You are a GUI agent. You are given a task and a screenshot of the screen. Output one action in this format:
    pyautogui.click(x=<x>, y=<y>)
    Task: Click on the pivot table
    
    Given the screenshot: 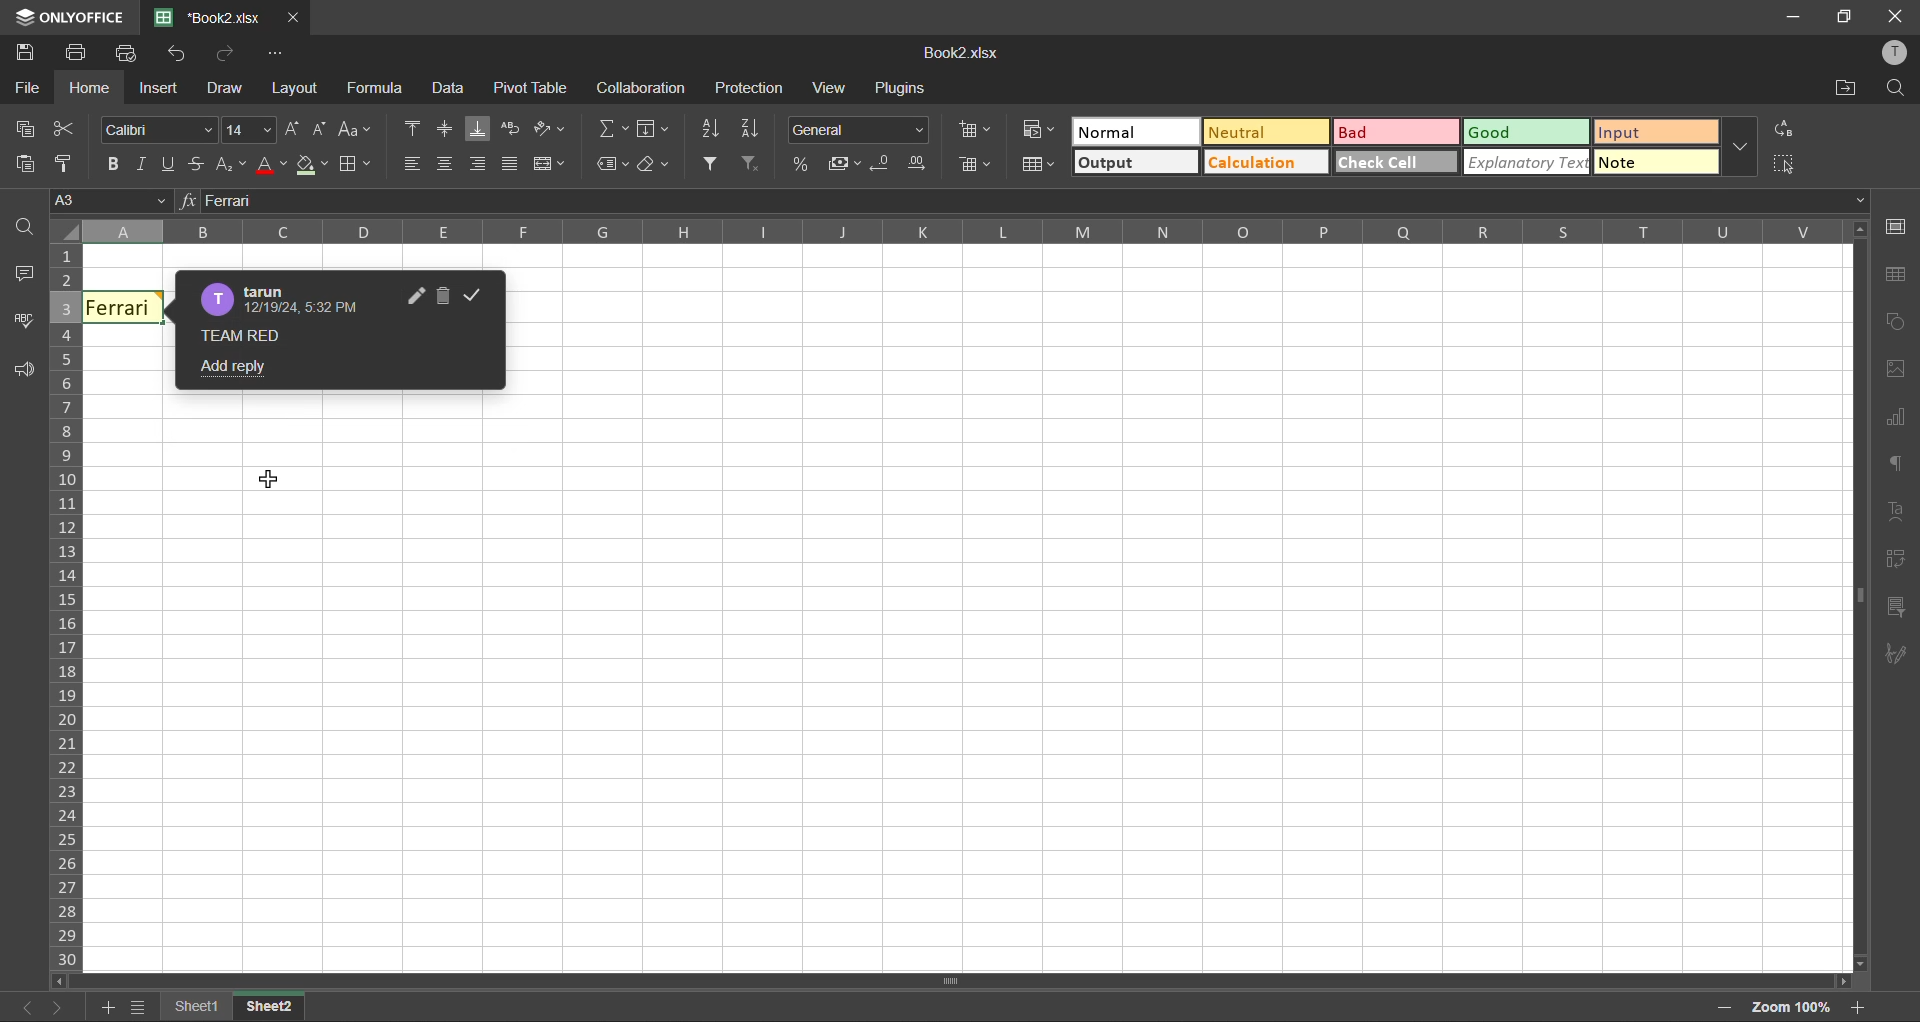 What is the action you would take?
    pyautogui.click(x=1897, y=563)
    